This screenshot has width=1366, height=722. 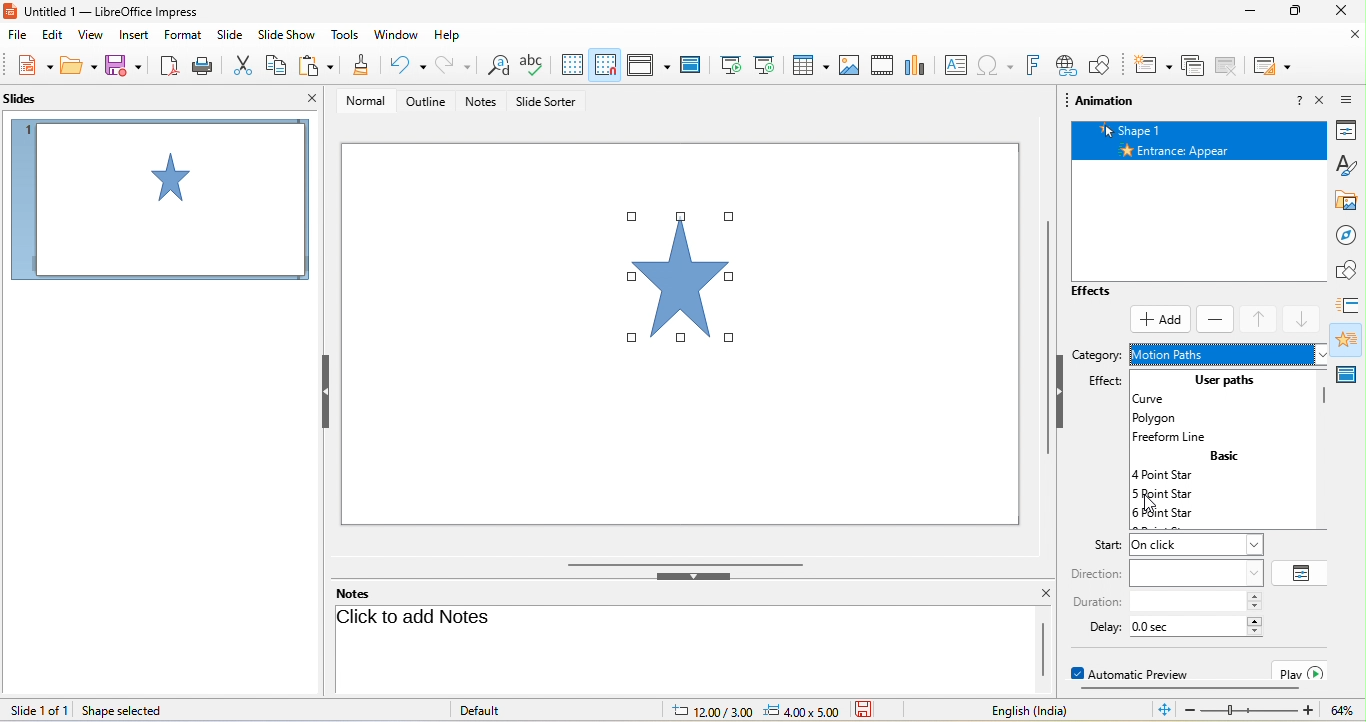 I want to click on duplicate slide, so click(x=1226, y=67).